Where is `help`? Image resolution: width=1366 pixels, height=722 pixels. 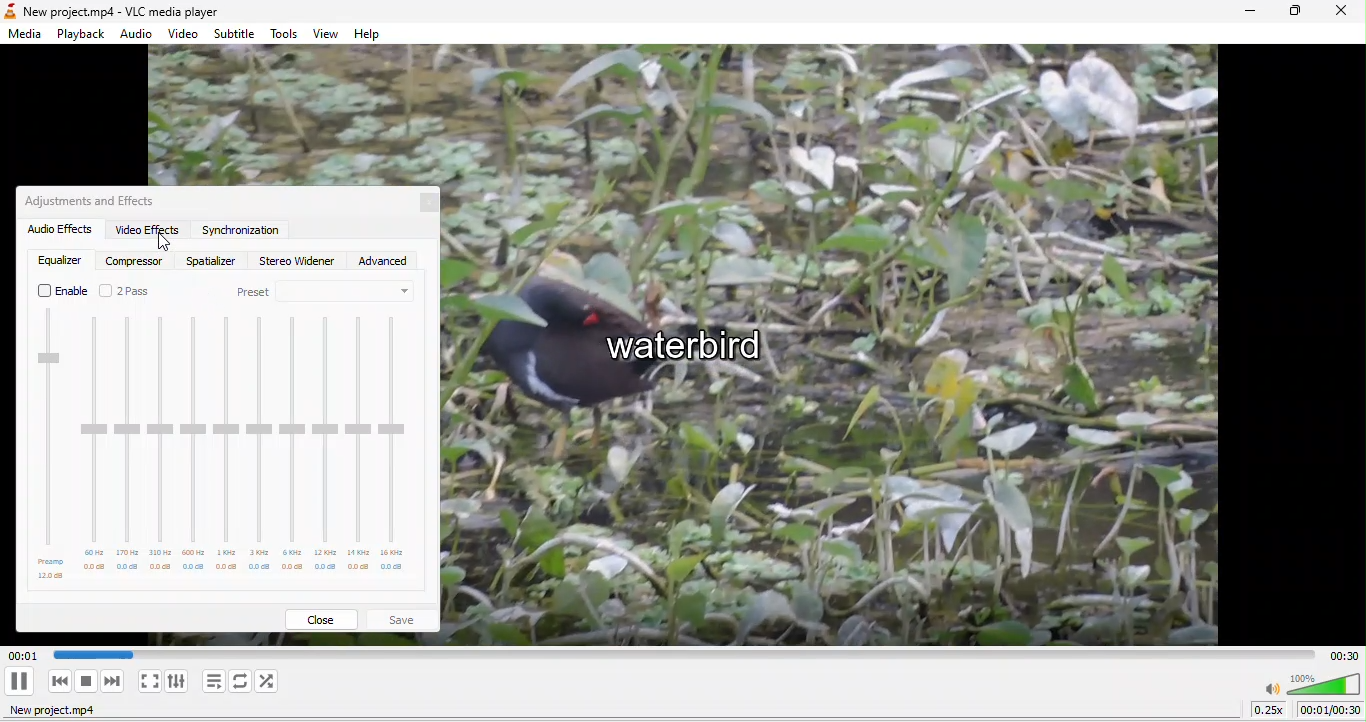 help is located at coordinates (373, 33).